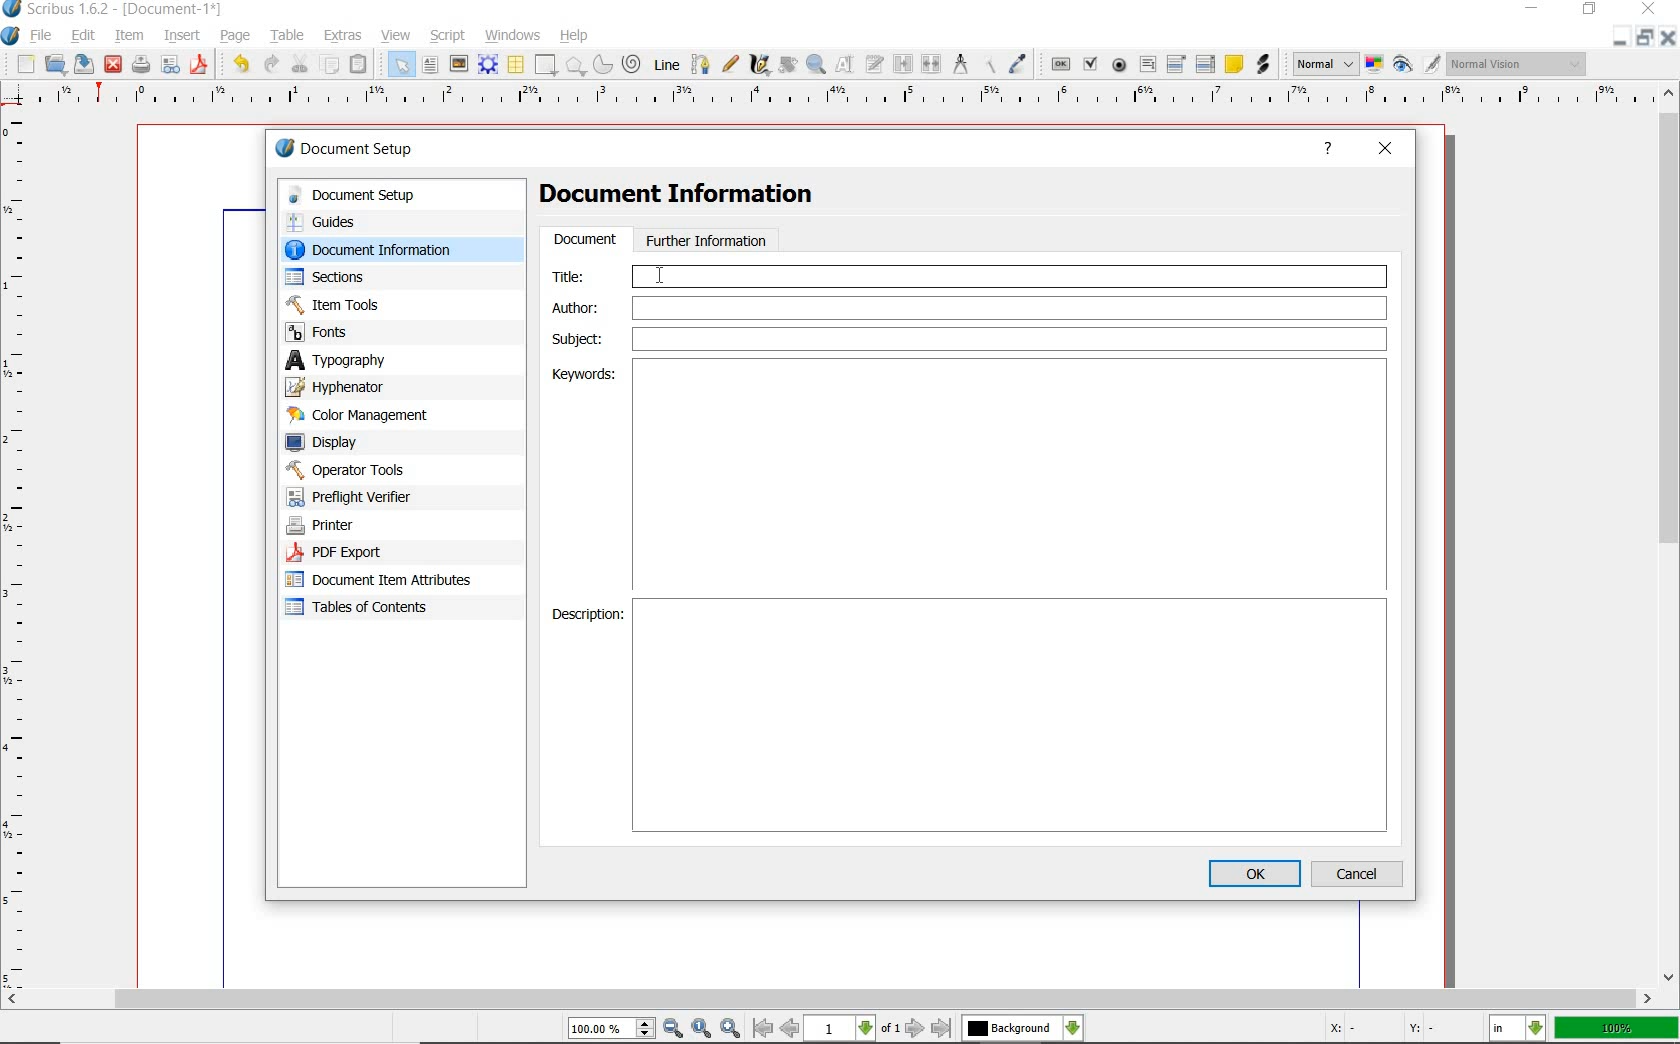 Image resolution: width=1680 pixels, height=1044 pixels. Describe the element at coordinates (964, 308) in the screenshot. I see `Author` at that location.